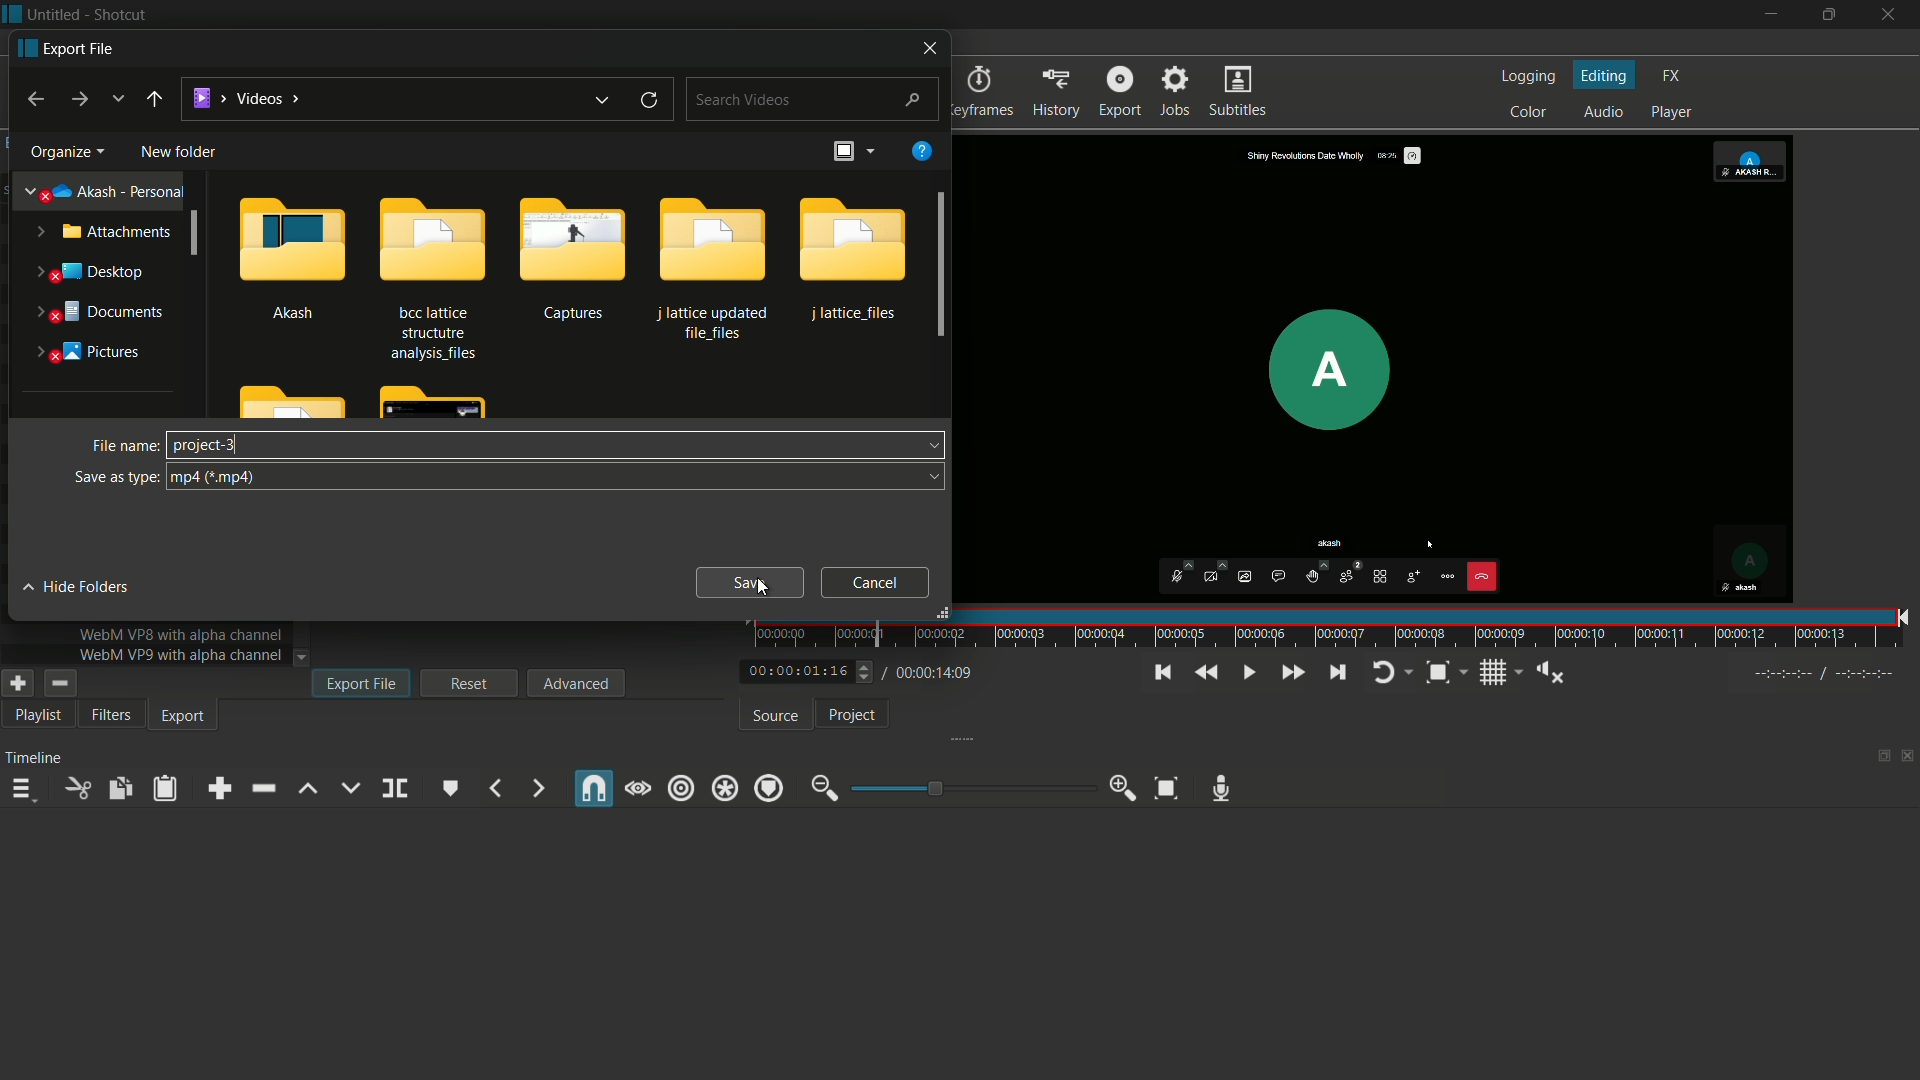 This screenshot has height=1080, width=1920. What do you see at coordinates (309, 789) in the screenshot?
I see `lift` at bounding box center [309, 789].